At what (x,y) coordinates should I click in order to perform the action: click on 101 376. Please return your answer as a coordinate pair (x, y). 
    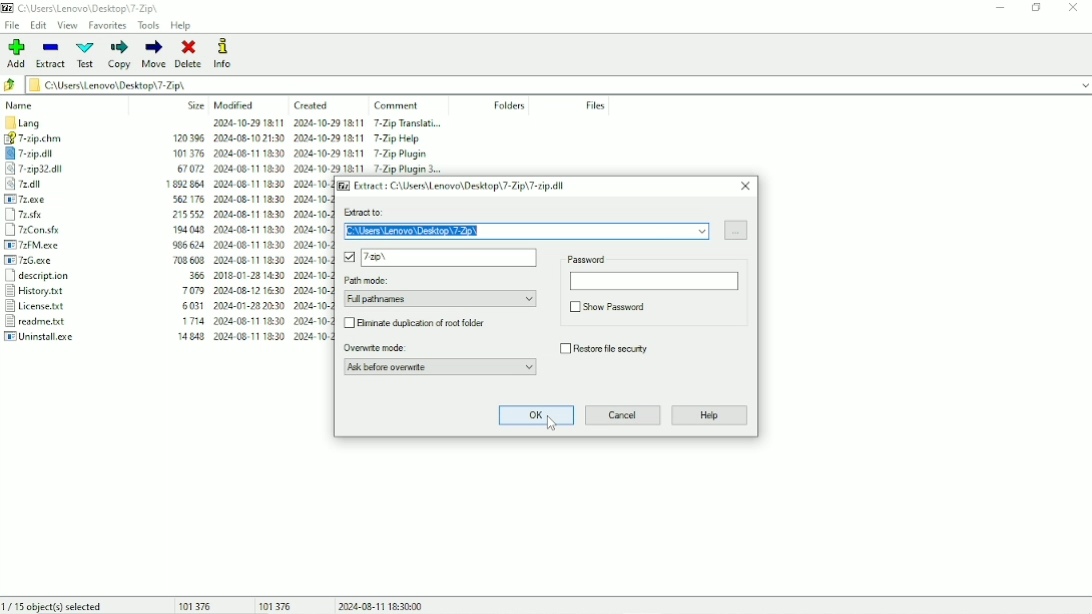
    Looking at the image, I should click on (197, 605).